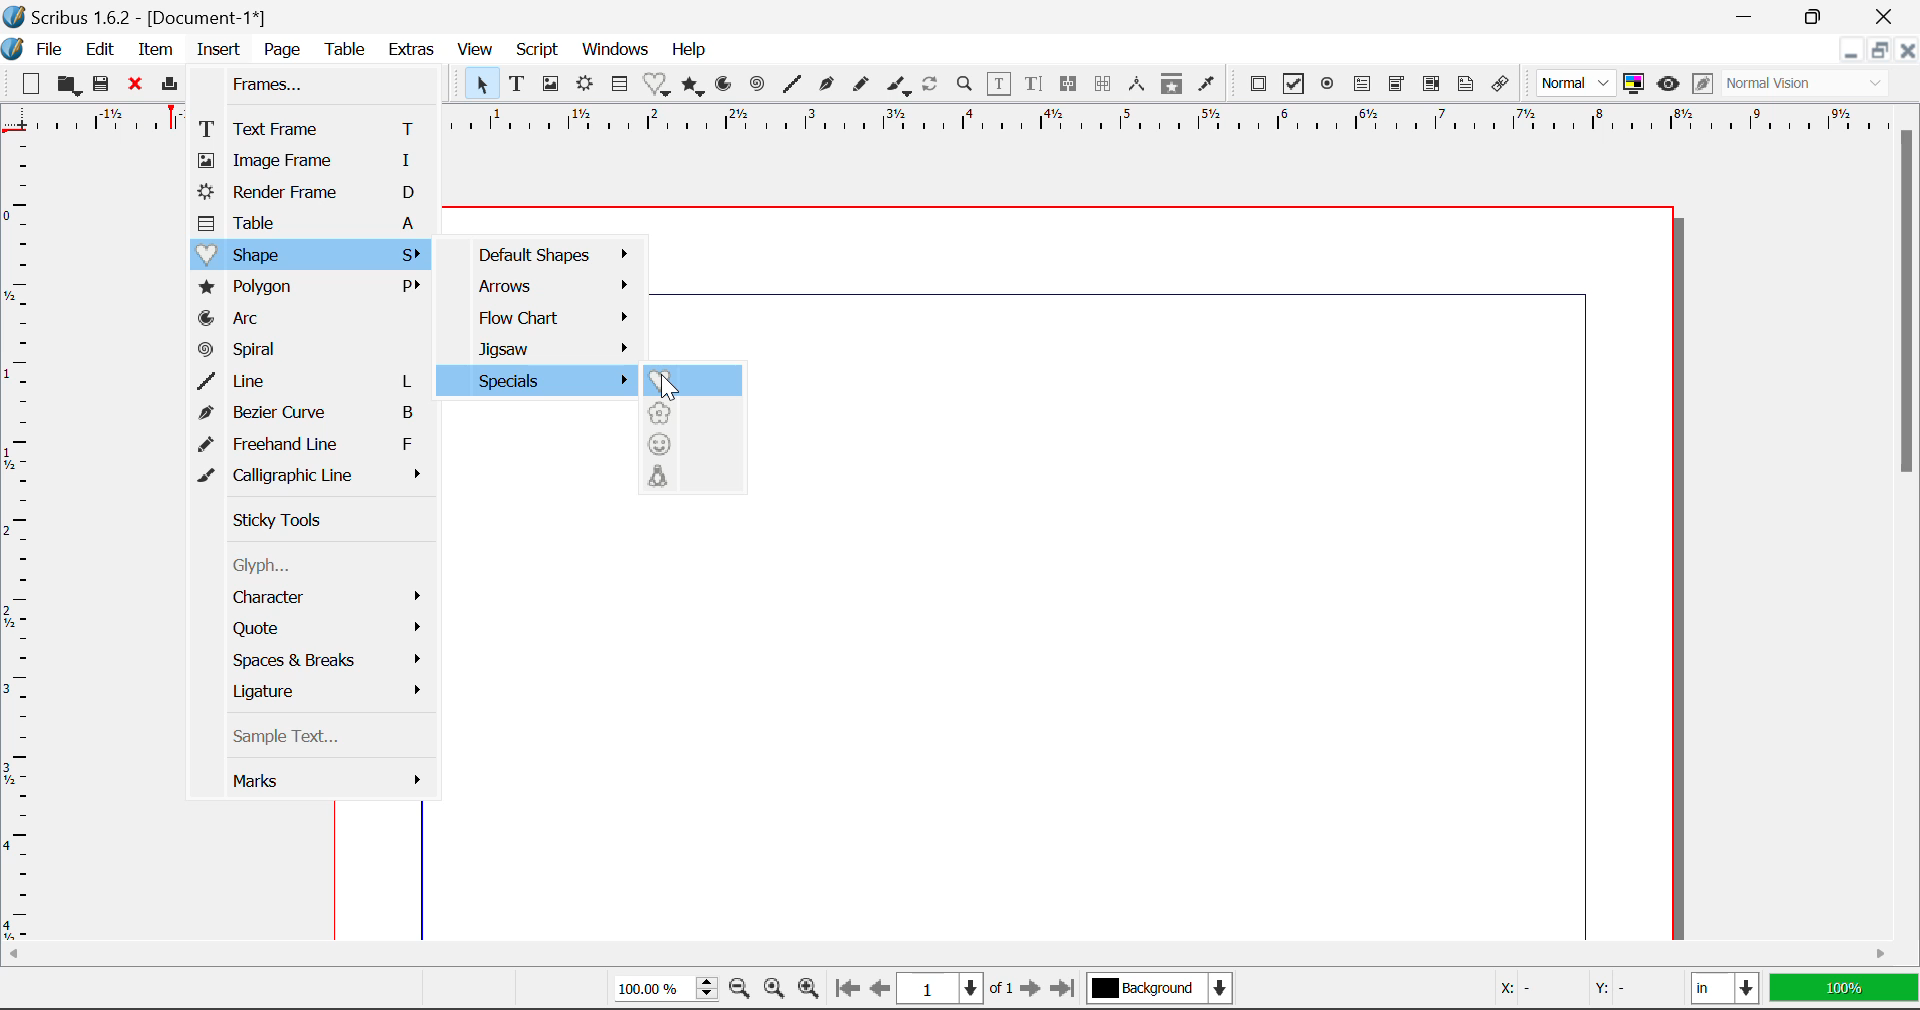 Image resolution: width=1920 pixels, height=1010 pixels. What do you see at coordinates (550, 84) in the screenshot?
I see `Image Frames` at bounding box center [550, 84].